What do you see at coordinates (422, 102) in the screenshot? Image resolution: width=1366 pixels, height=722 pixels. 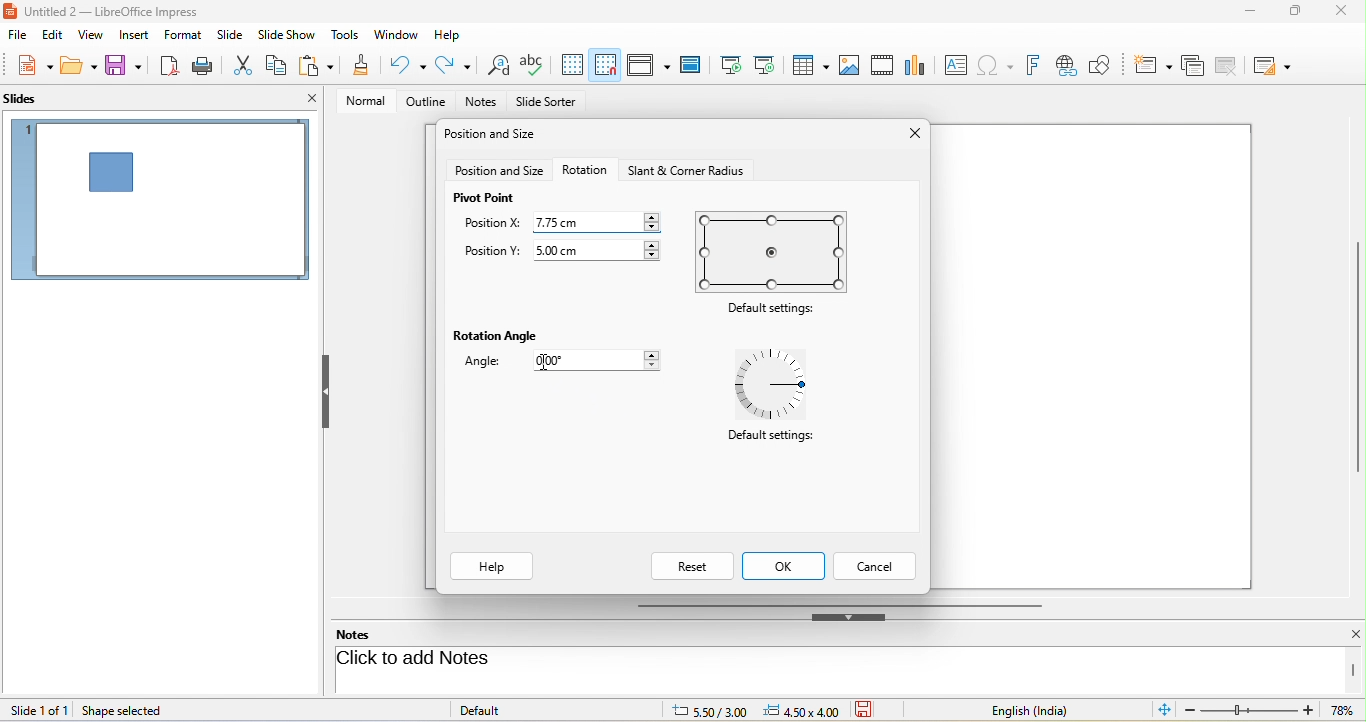 I see `outline` at bounding box center [422, 102].